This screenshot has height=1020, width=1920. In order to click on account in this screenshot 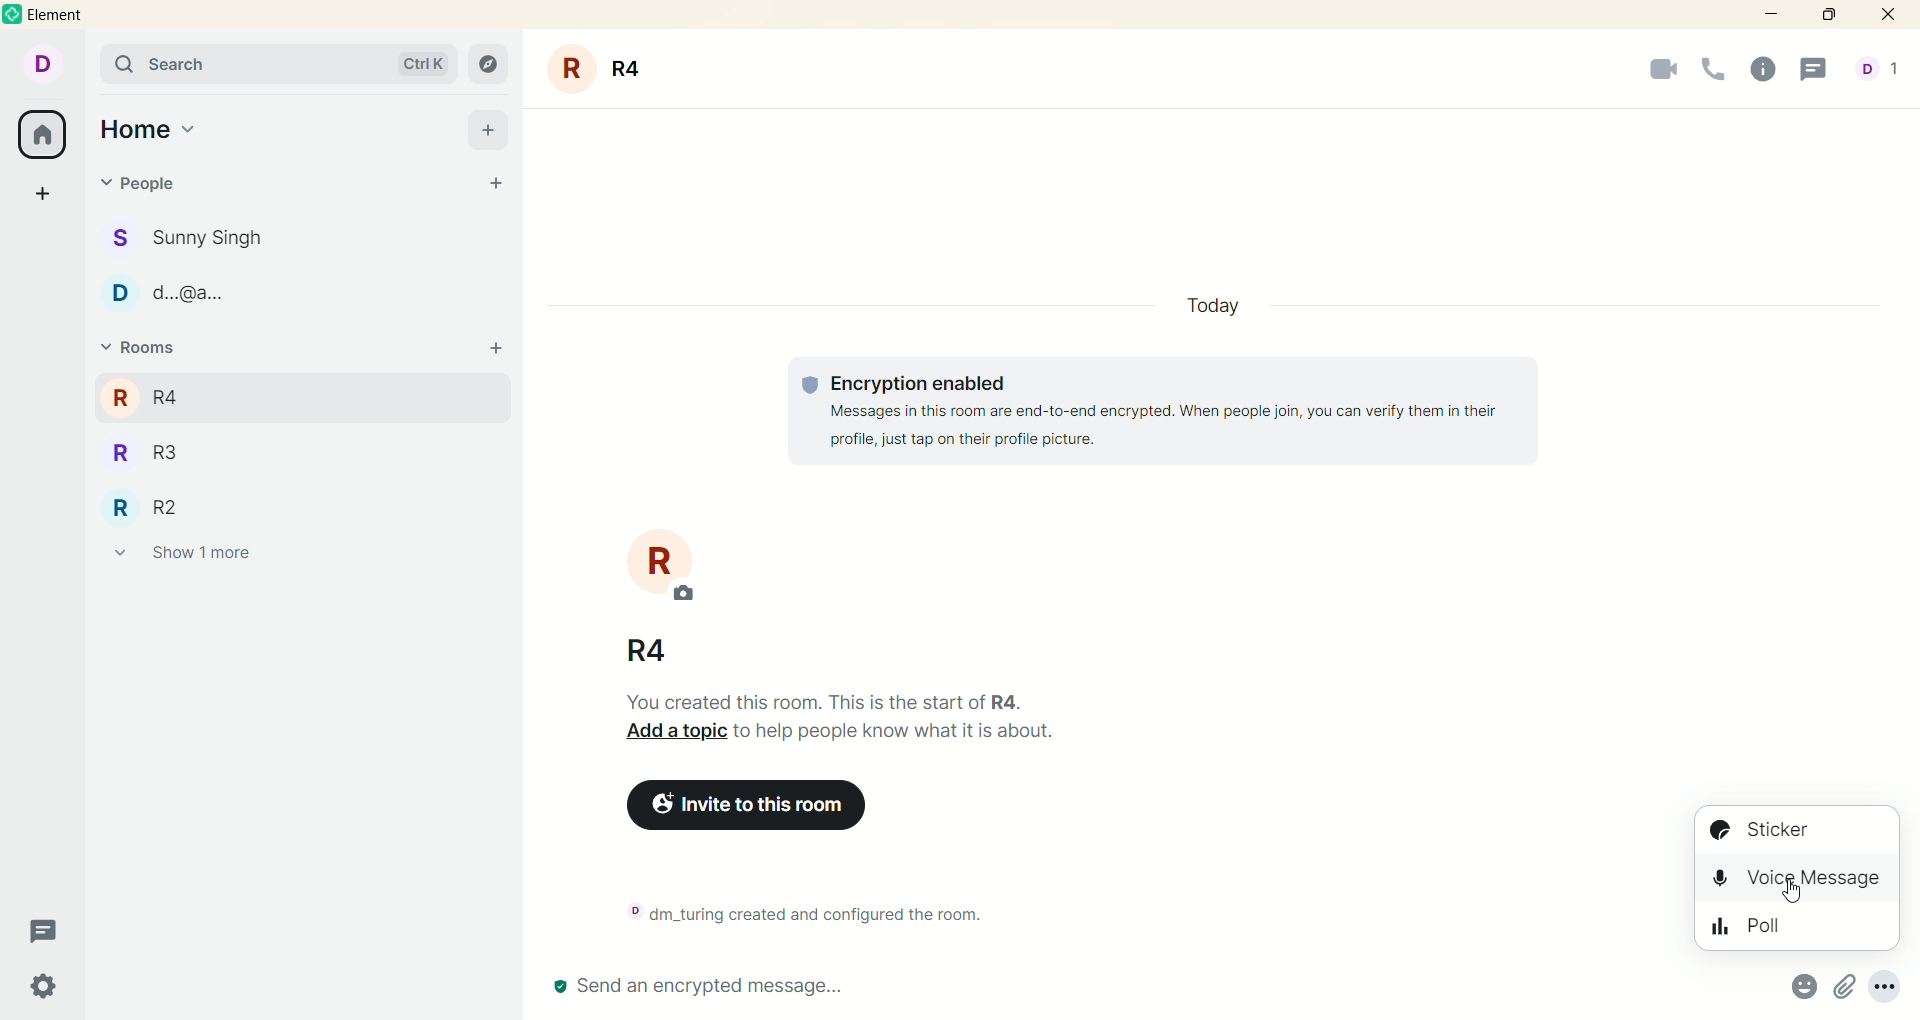, I will do `click(49, 66)`.